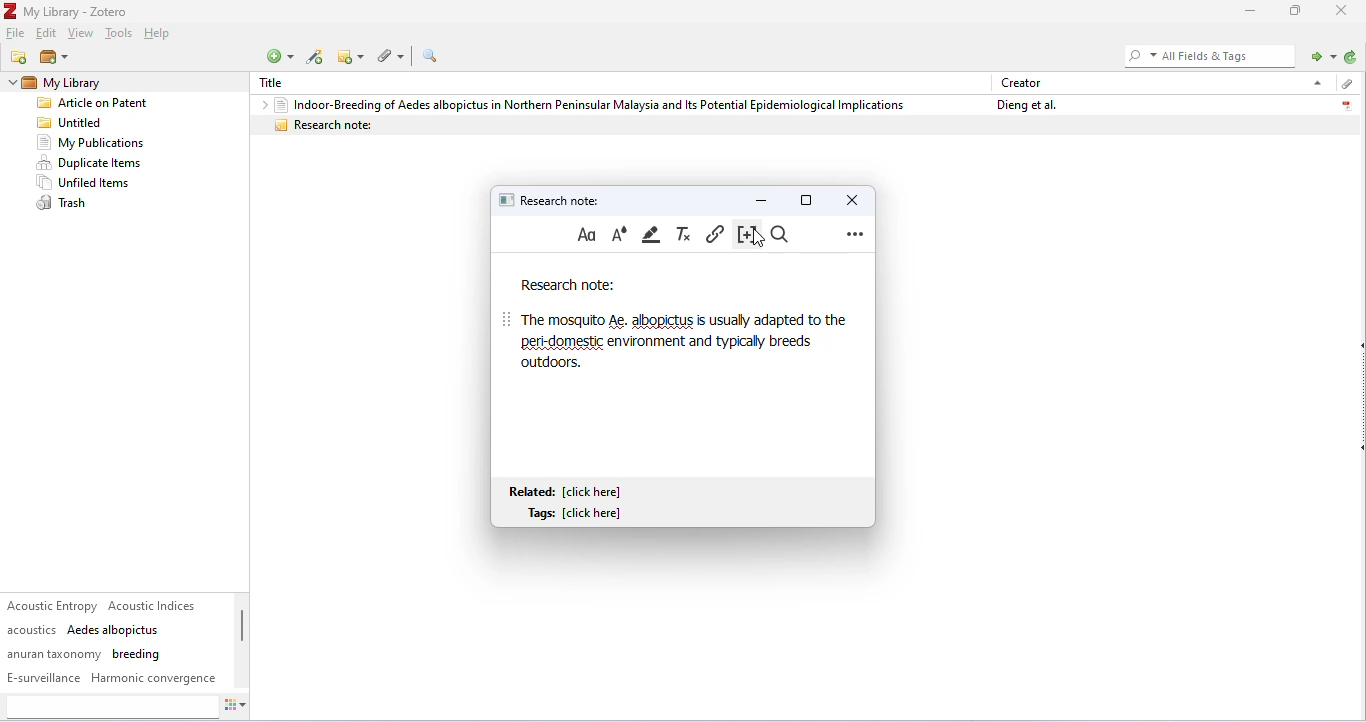 The width and height of the screenshot is (1366, 722). I want to click on view, so click(81, 34).